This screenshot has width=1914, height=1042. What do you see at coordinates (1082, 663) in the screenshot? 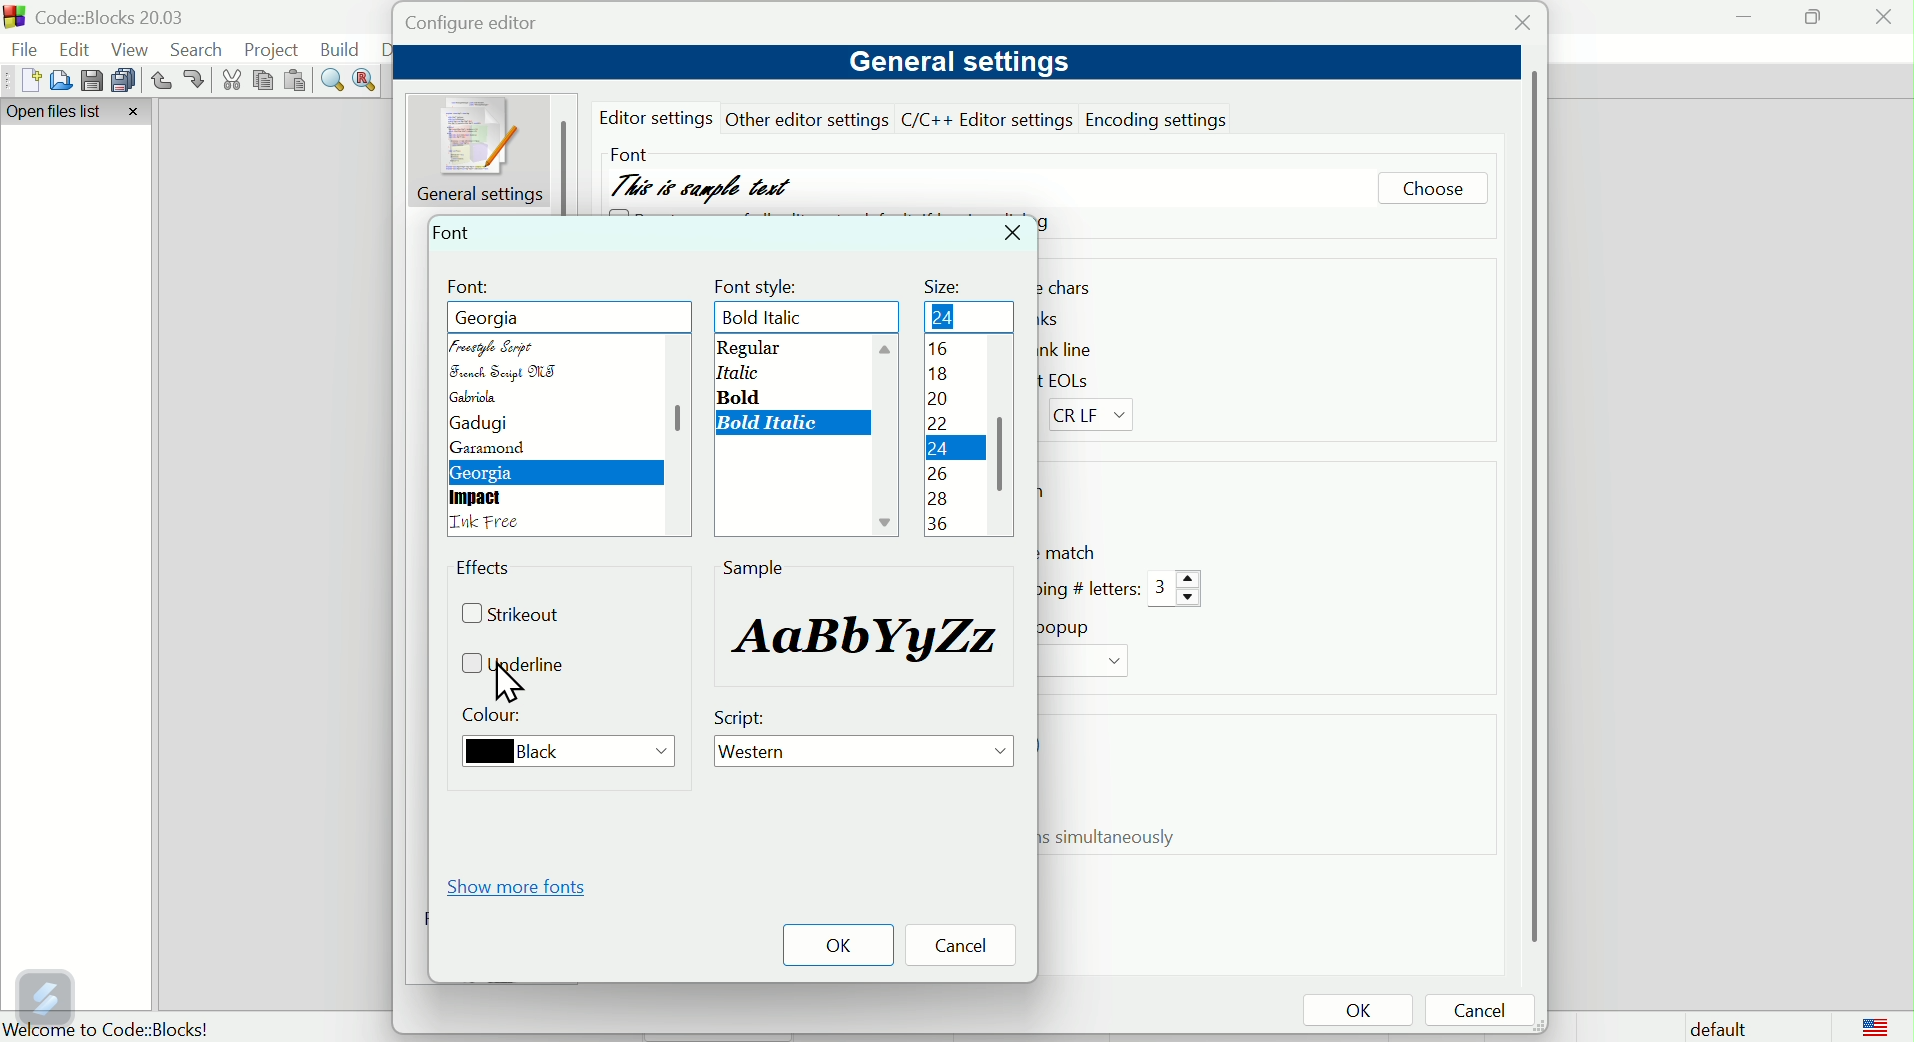
I see `Drop down` at bounding box center [1082, 663].